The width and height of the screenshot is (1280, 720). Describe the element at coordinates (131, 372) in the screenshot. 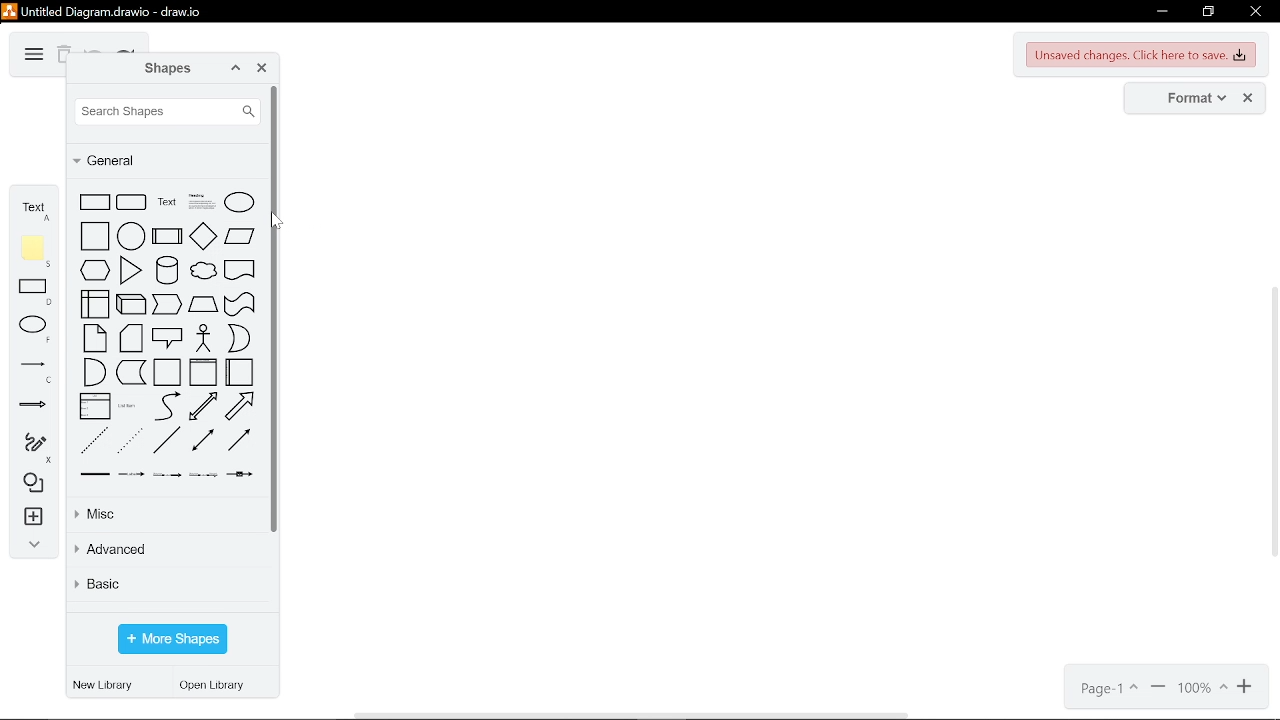

I see `data storage` at that location.